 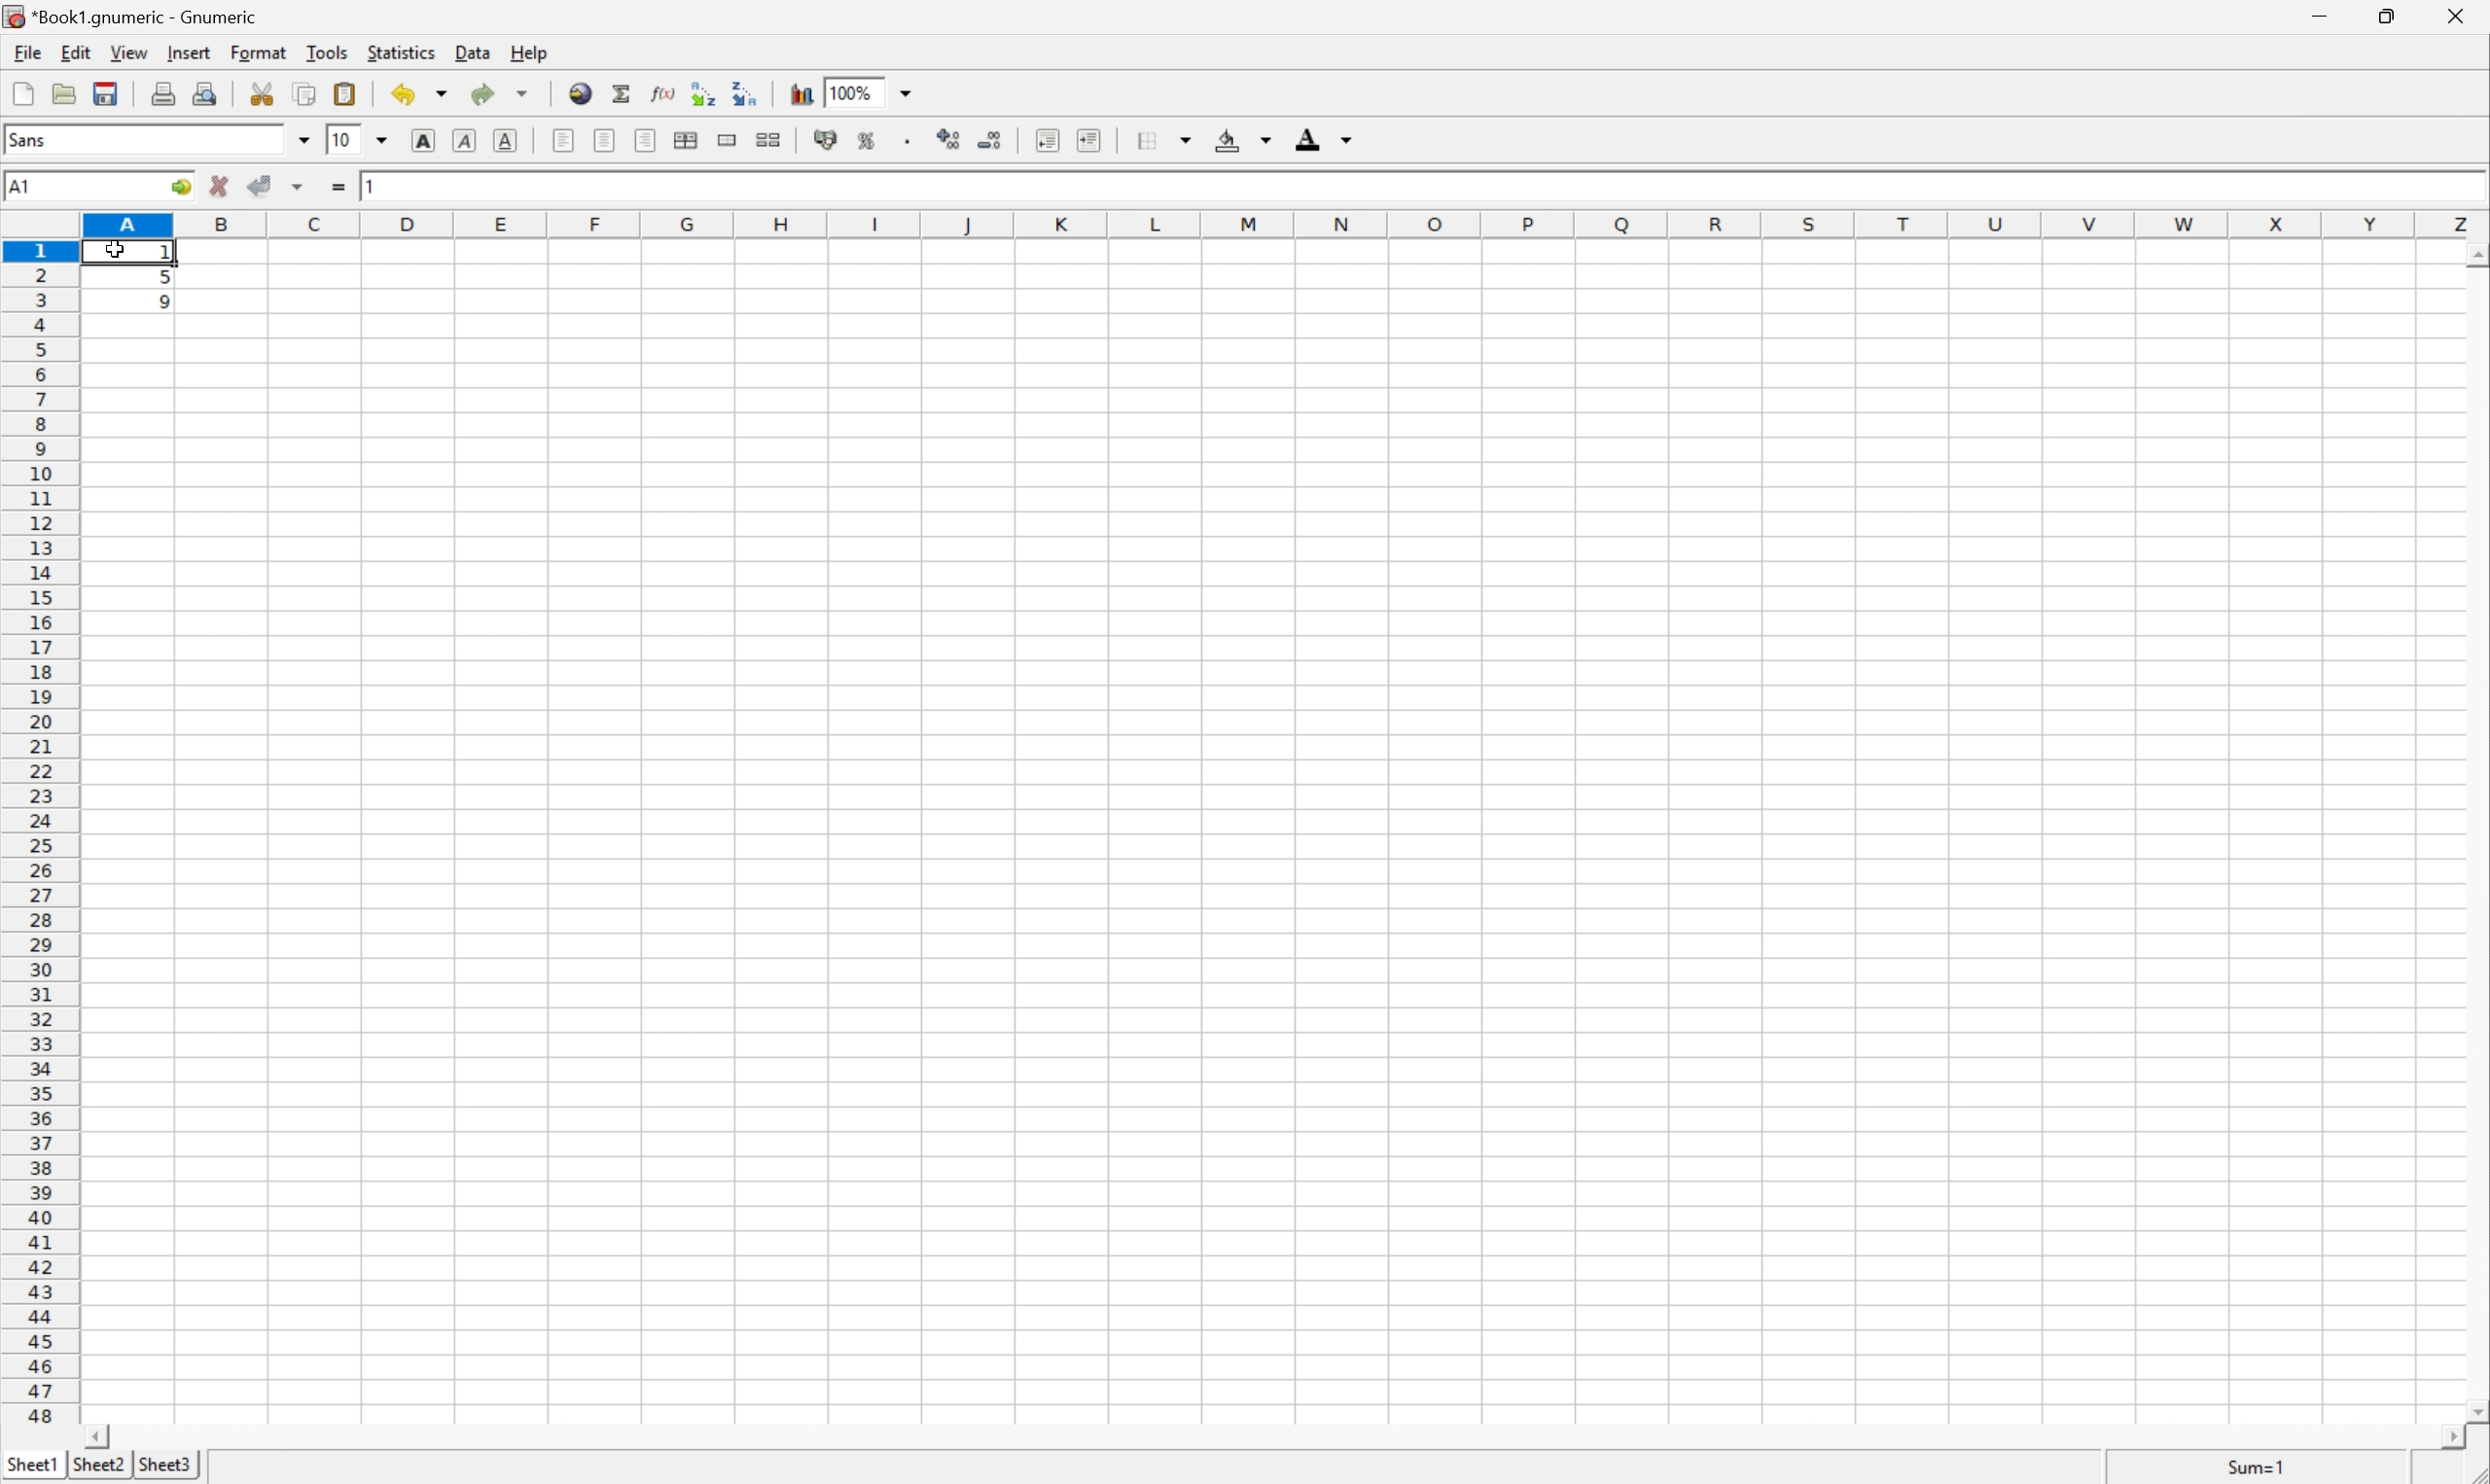 I want to click on Set the format of the selected cells to include a thousands separator, so click(x=911, y=141).